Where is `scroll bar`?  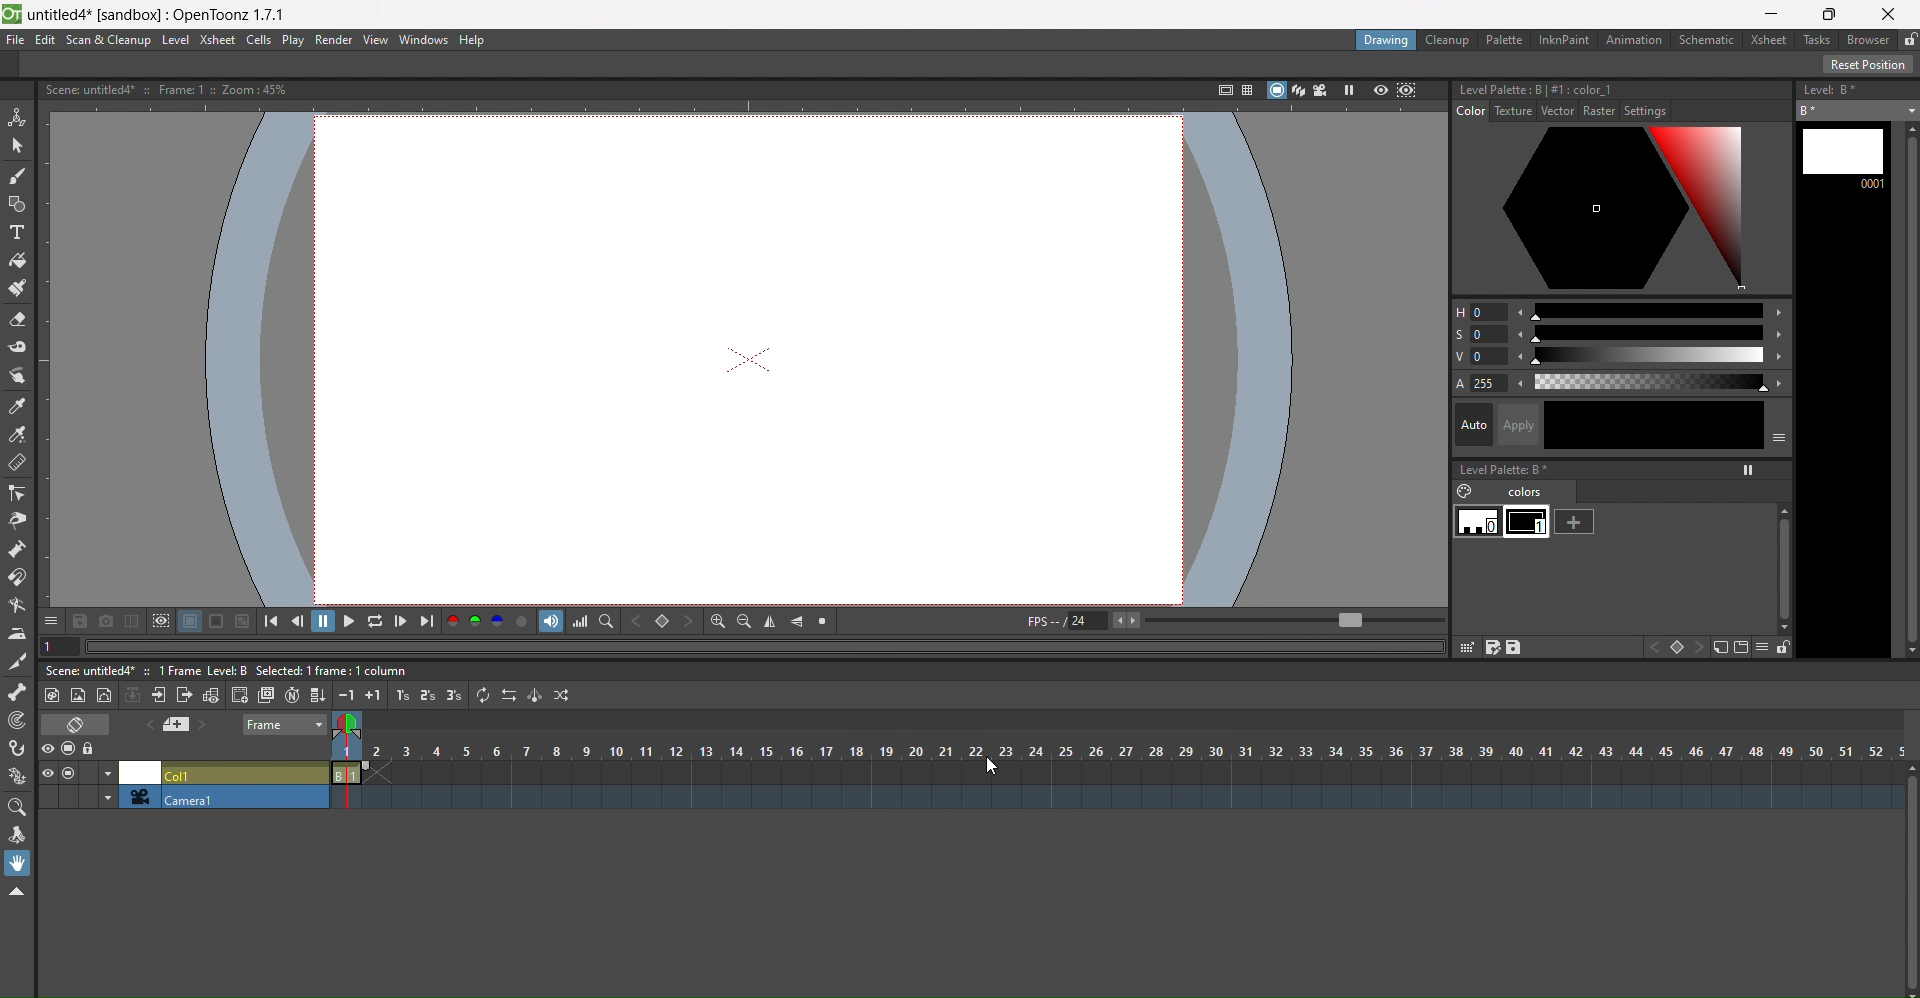 scroll bar is located at coordinates (1778, 557).